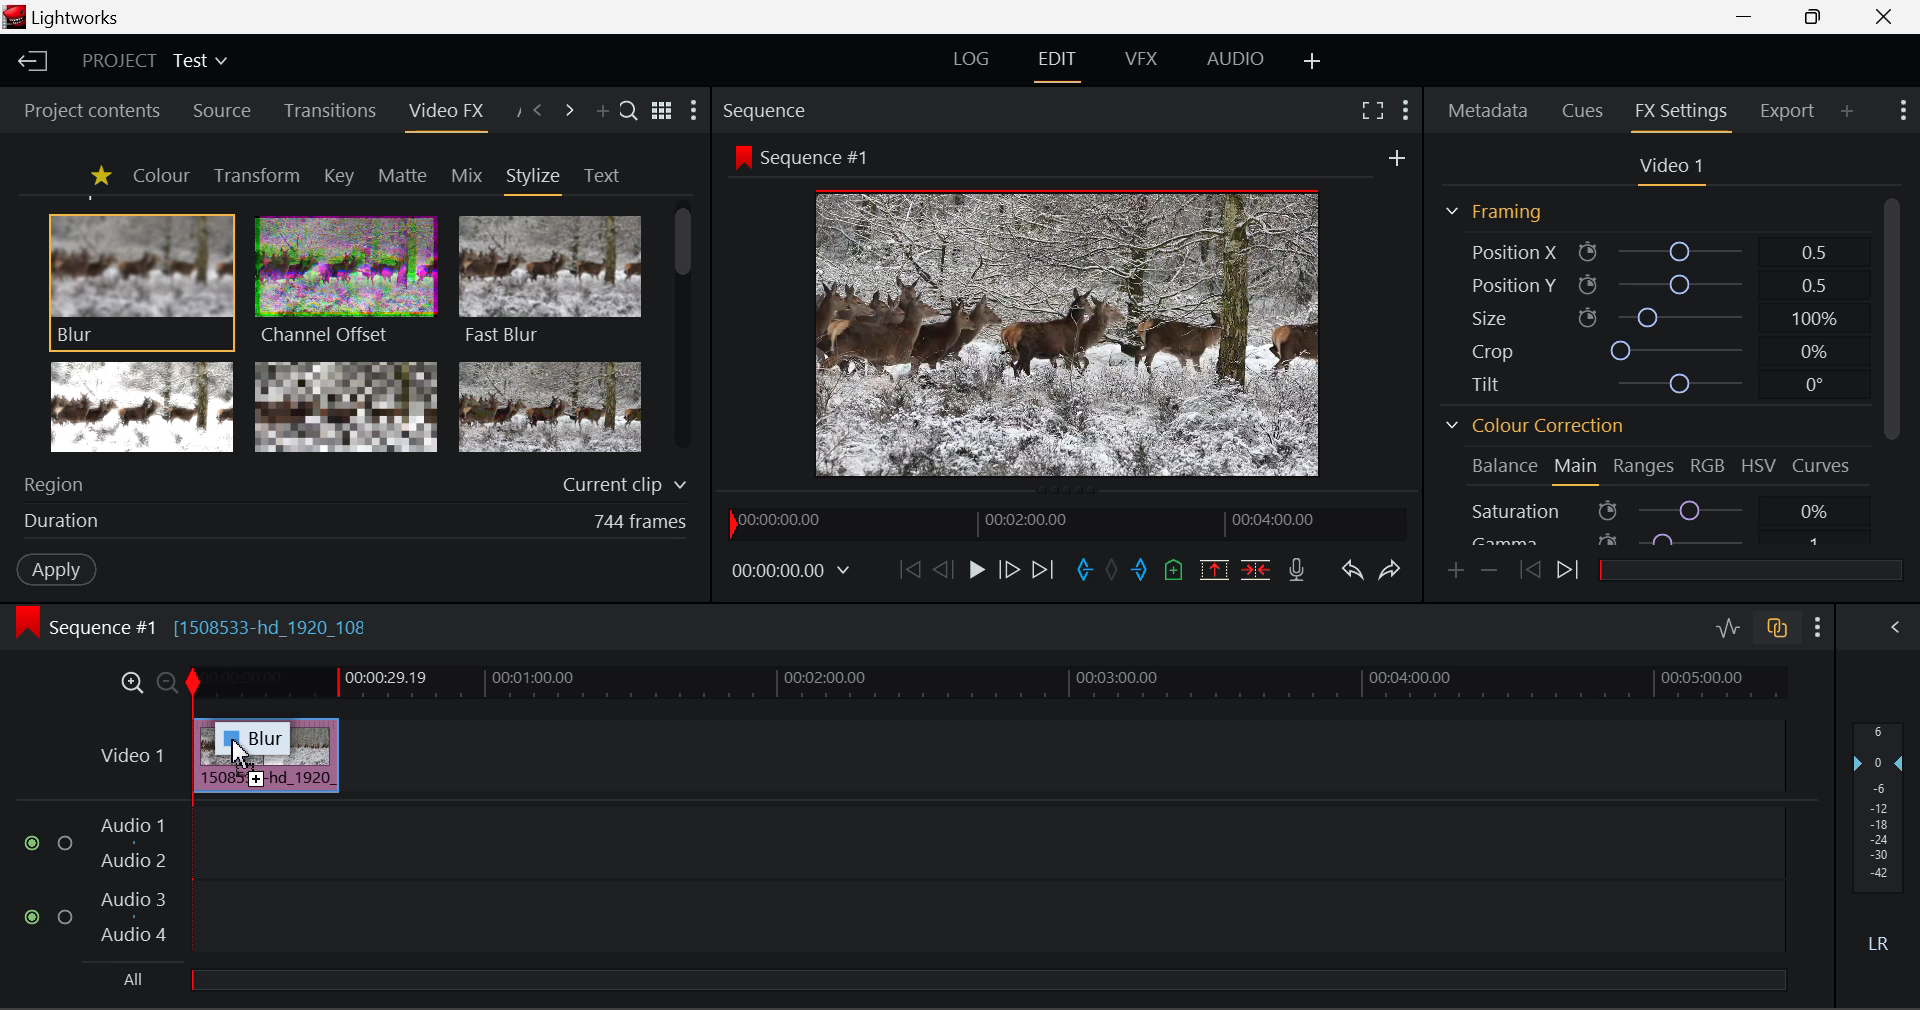 This screenshot has width=1920, height=1010. What do you see at coordinates (769, 109) in the screenshot?
I see `Sequence Preview Section` at bounding box center [769, 109].